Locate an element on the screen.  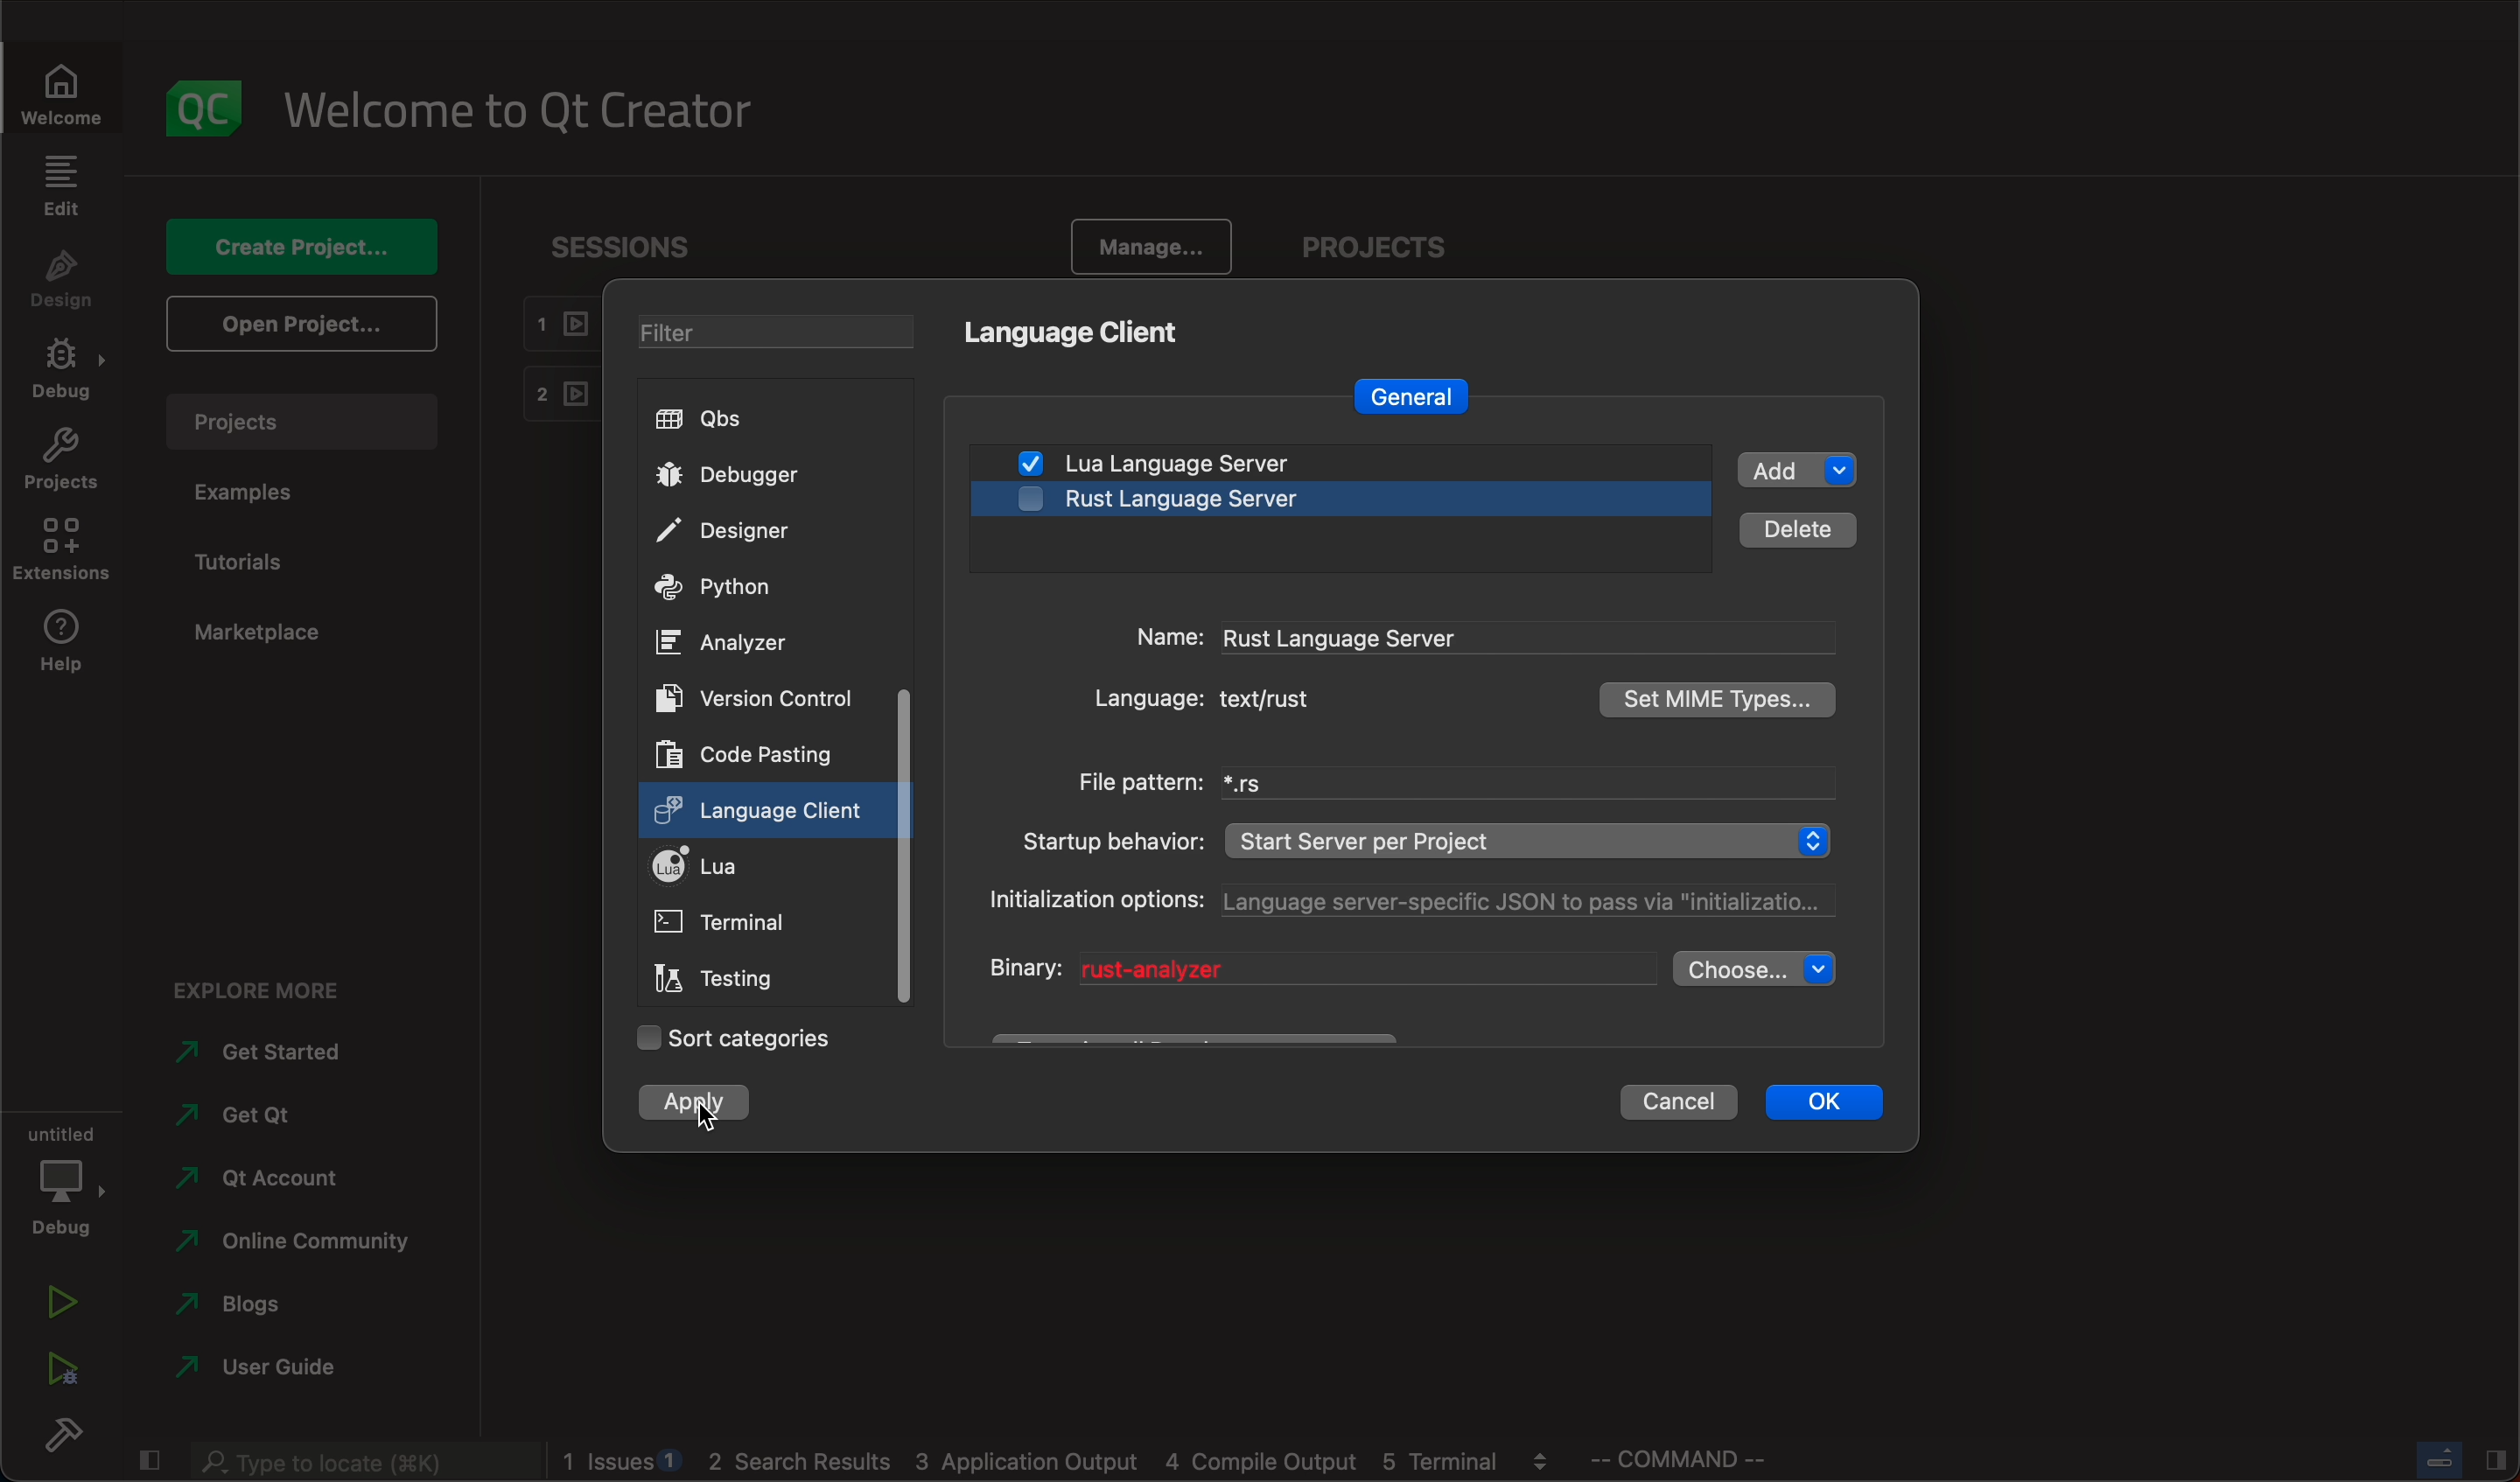
guide is located at coordinates (257, 1371).